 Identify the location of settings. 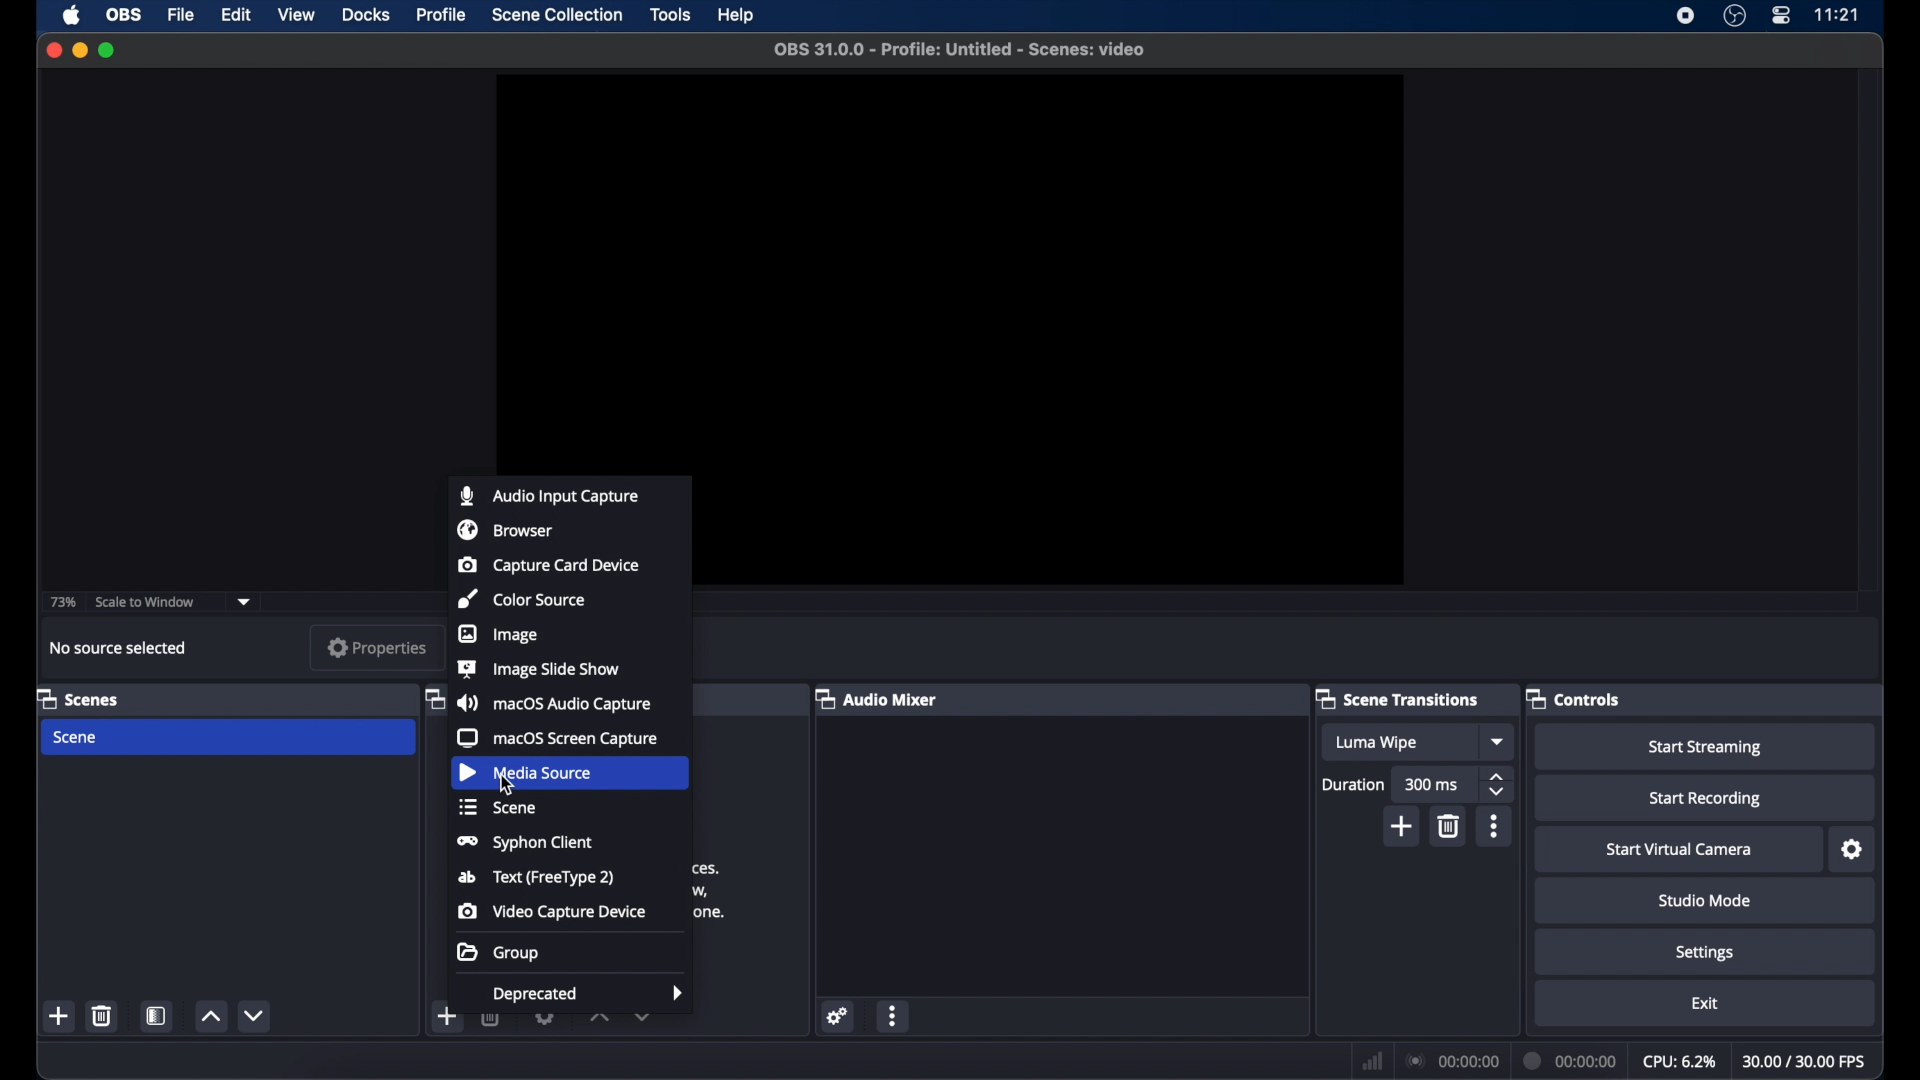
(546, 1015).